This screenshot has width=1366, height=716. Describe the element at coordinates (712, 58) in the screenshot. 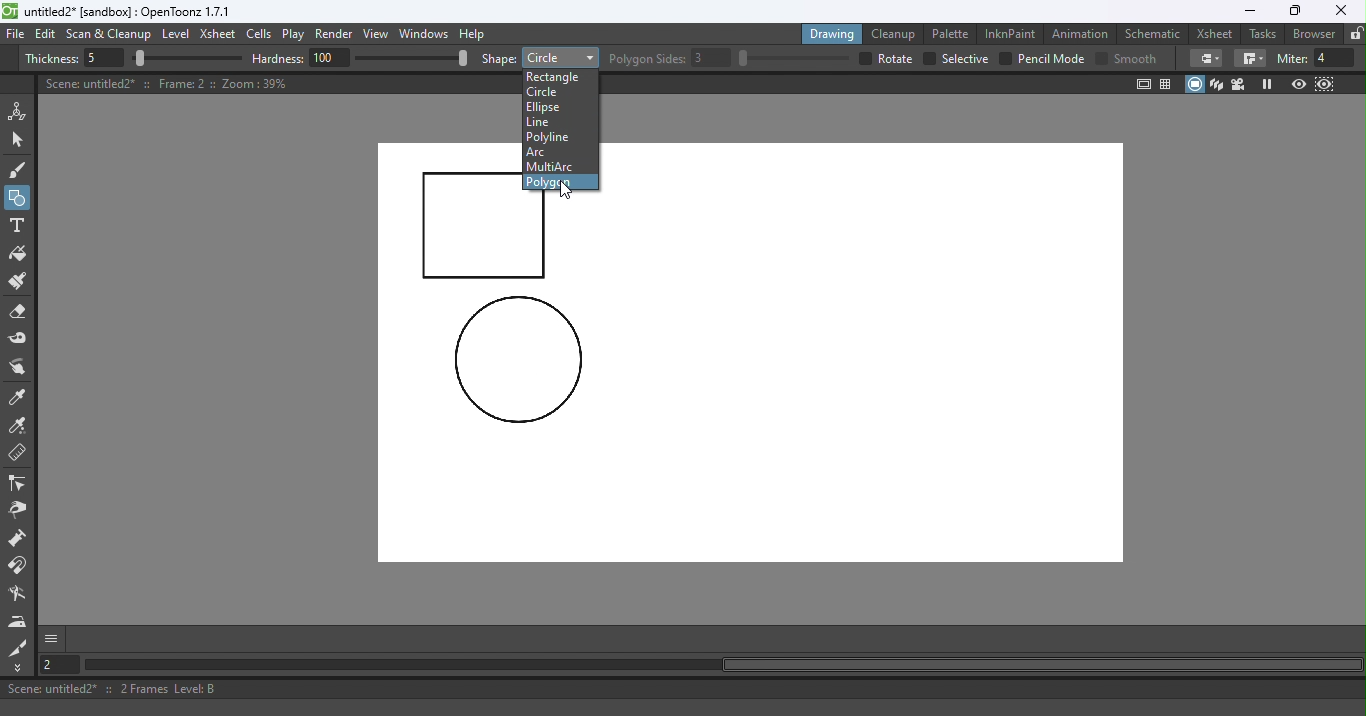

I see `3` at that location.